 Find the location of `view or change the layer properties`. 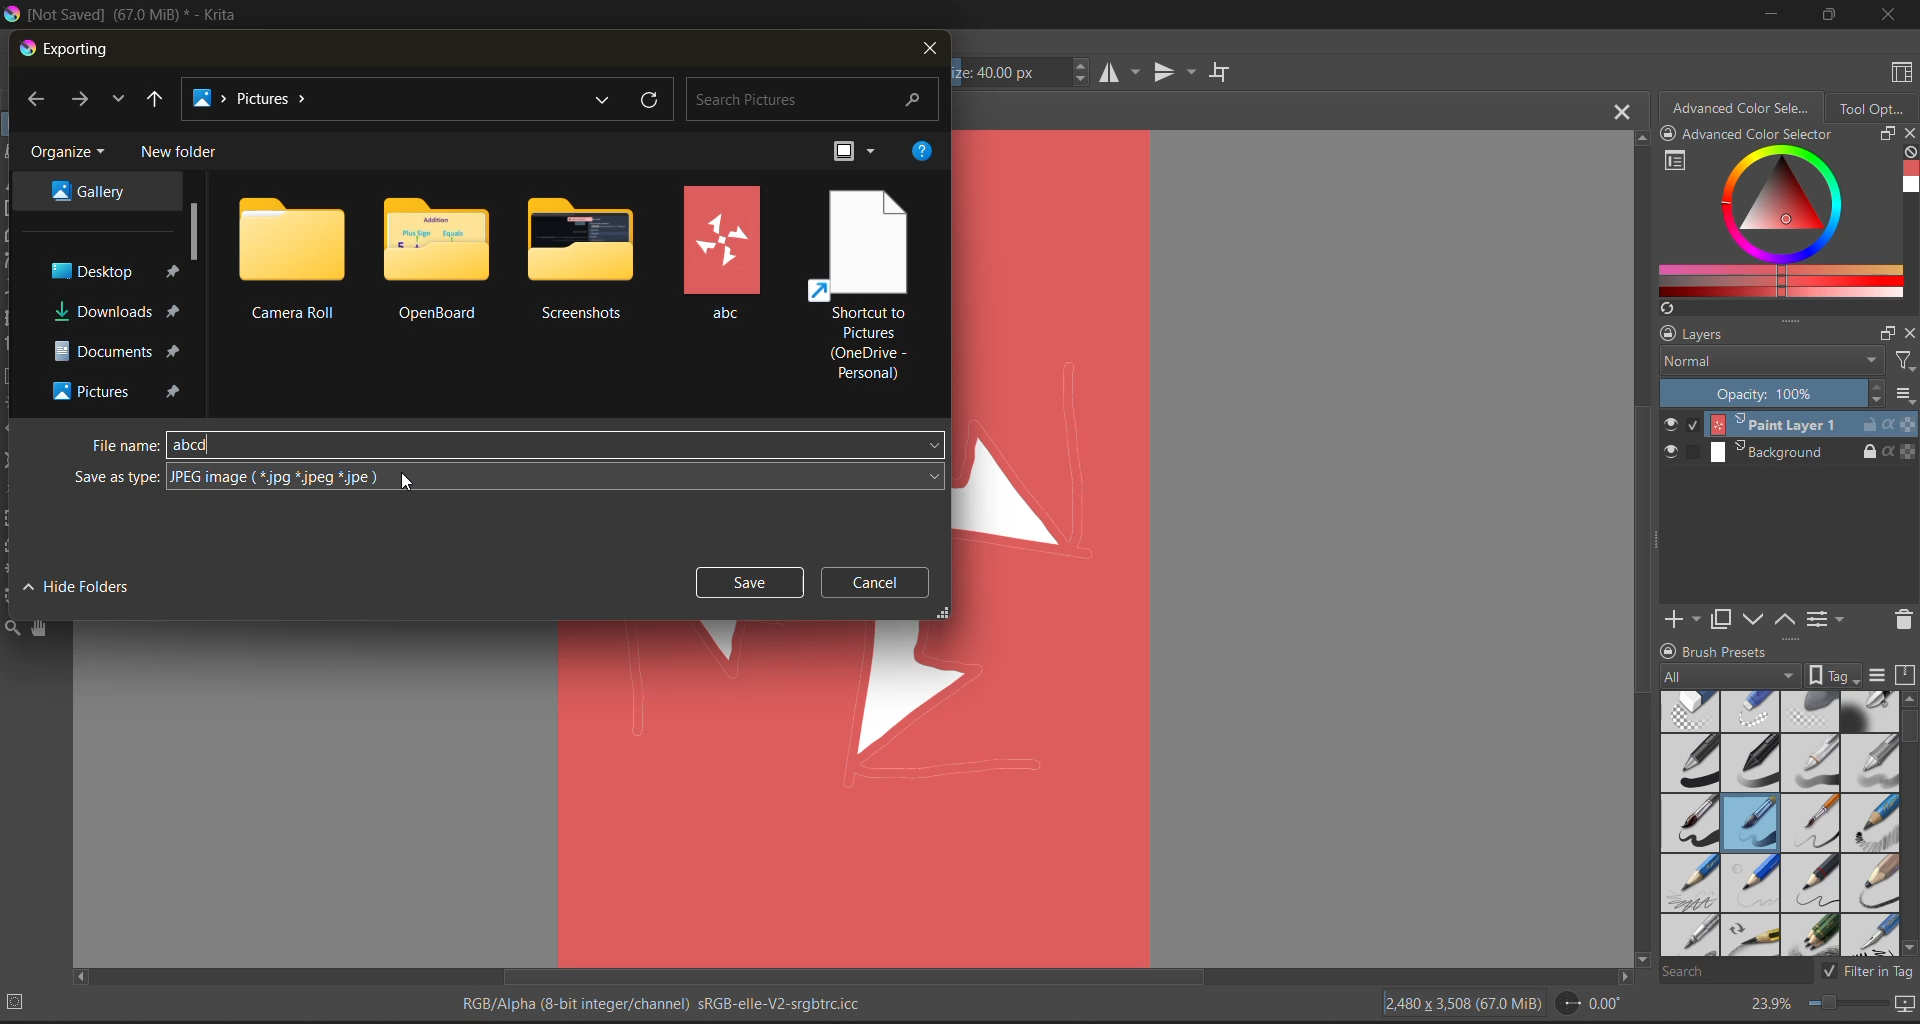

view or change the layer properties is located at coordinates (1827, 617).